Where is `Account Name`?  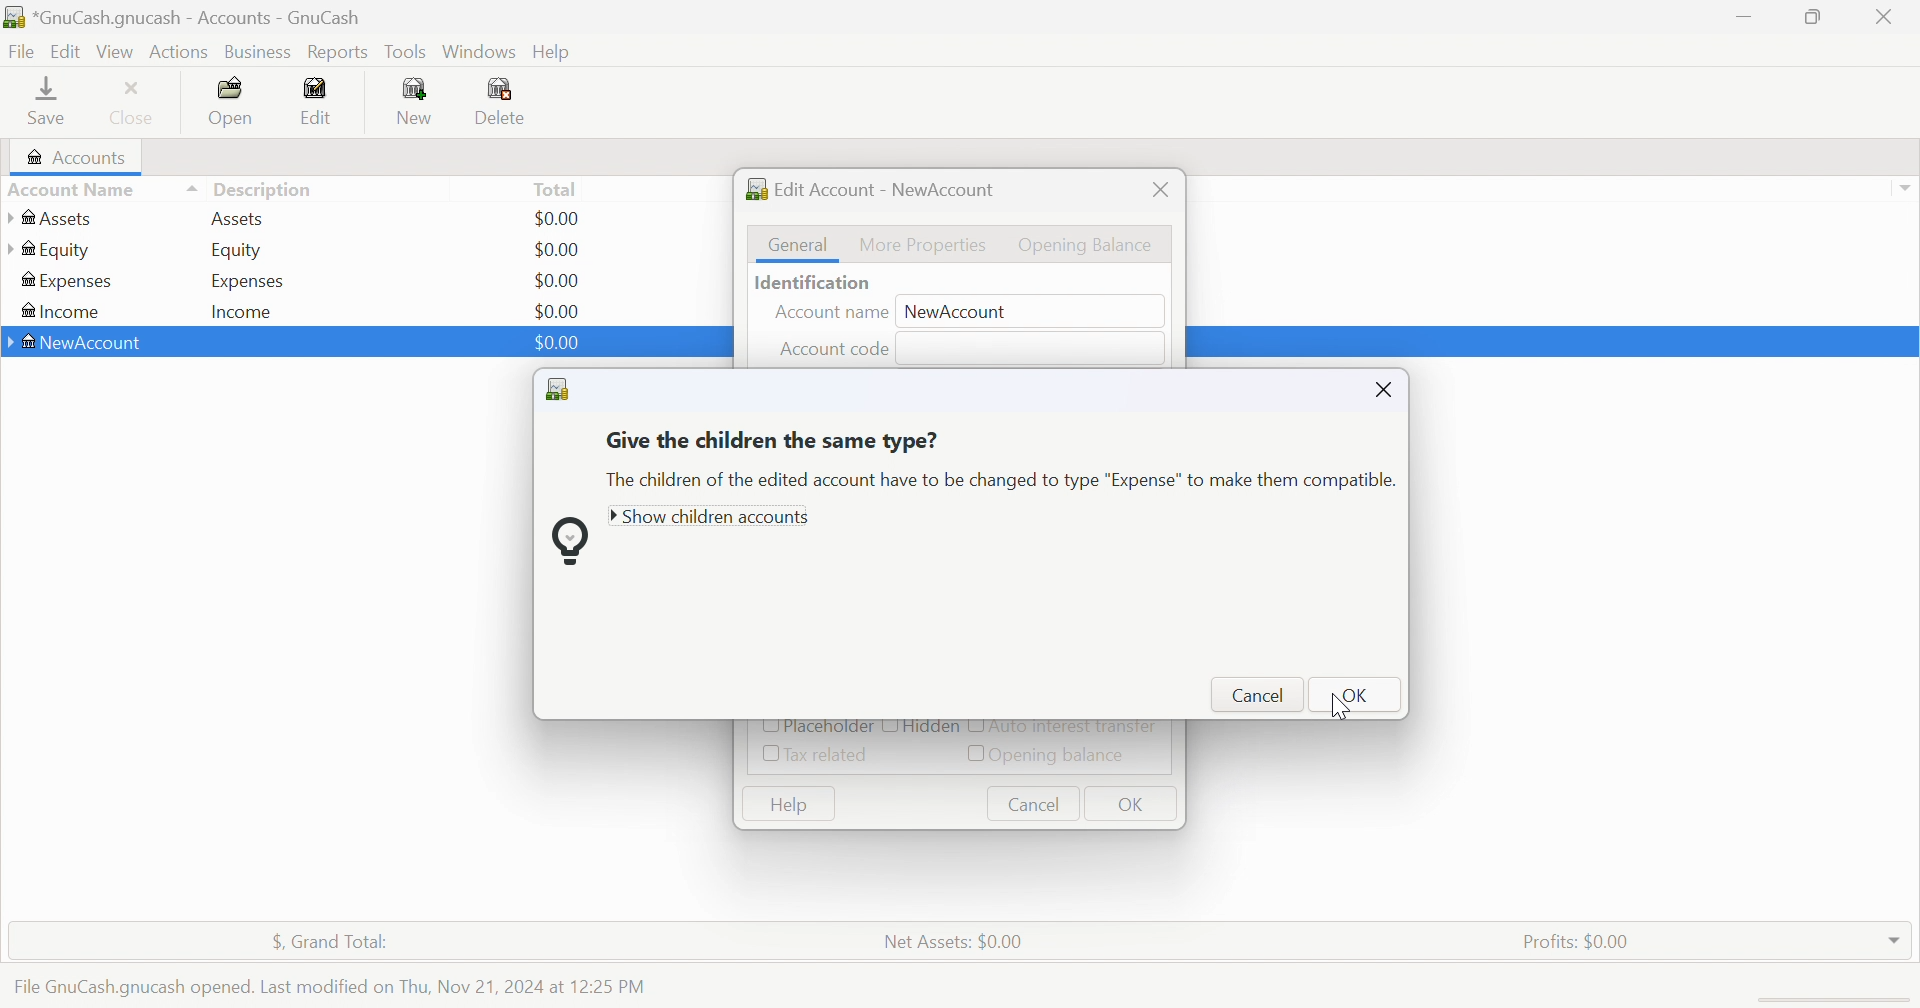 Account Name is located at coordinates (101, 191).